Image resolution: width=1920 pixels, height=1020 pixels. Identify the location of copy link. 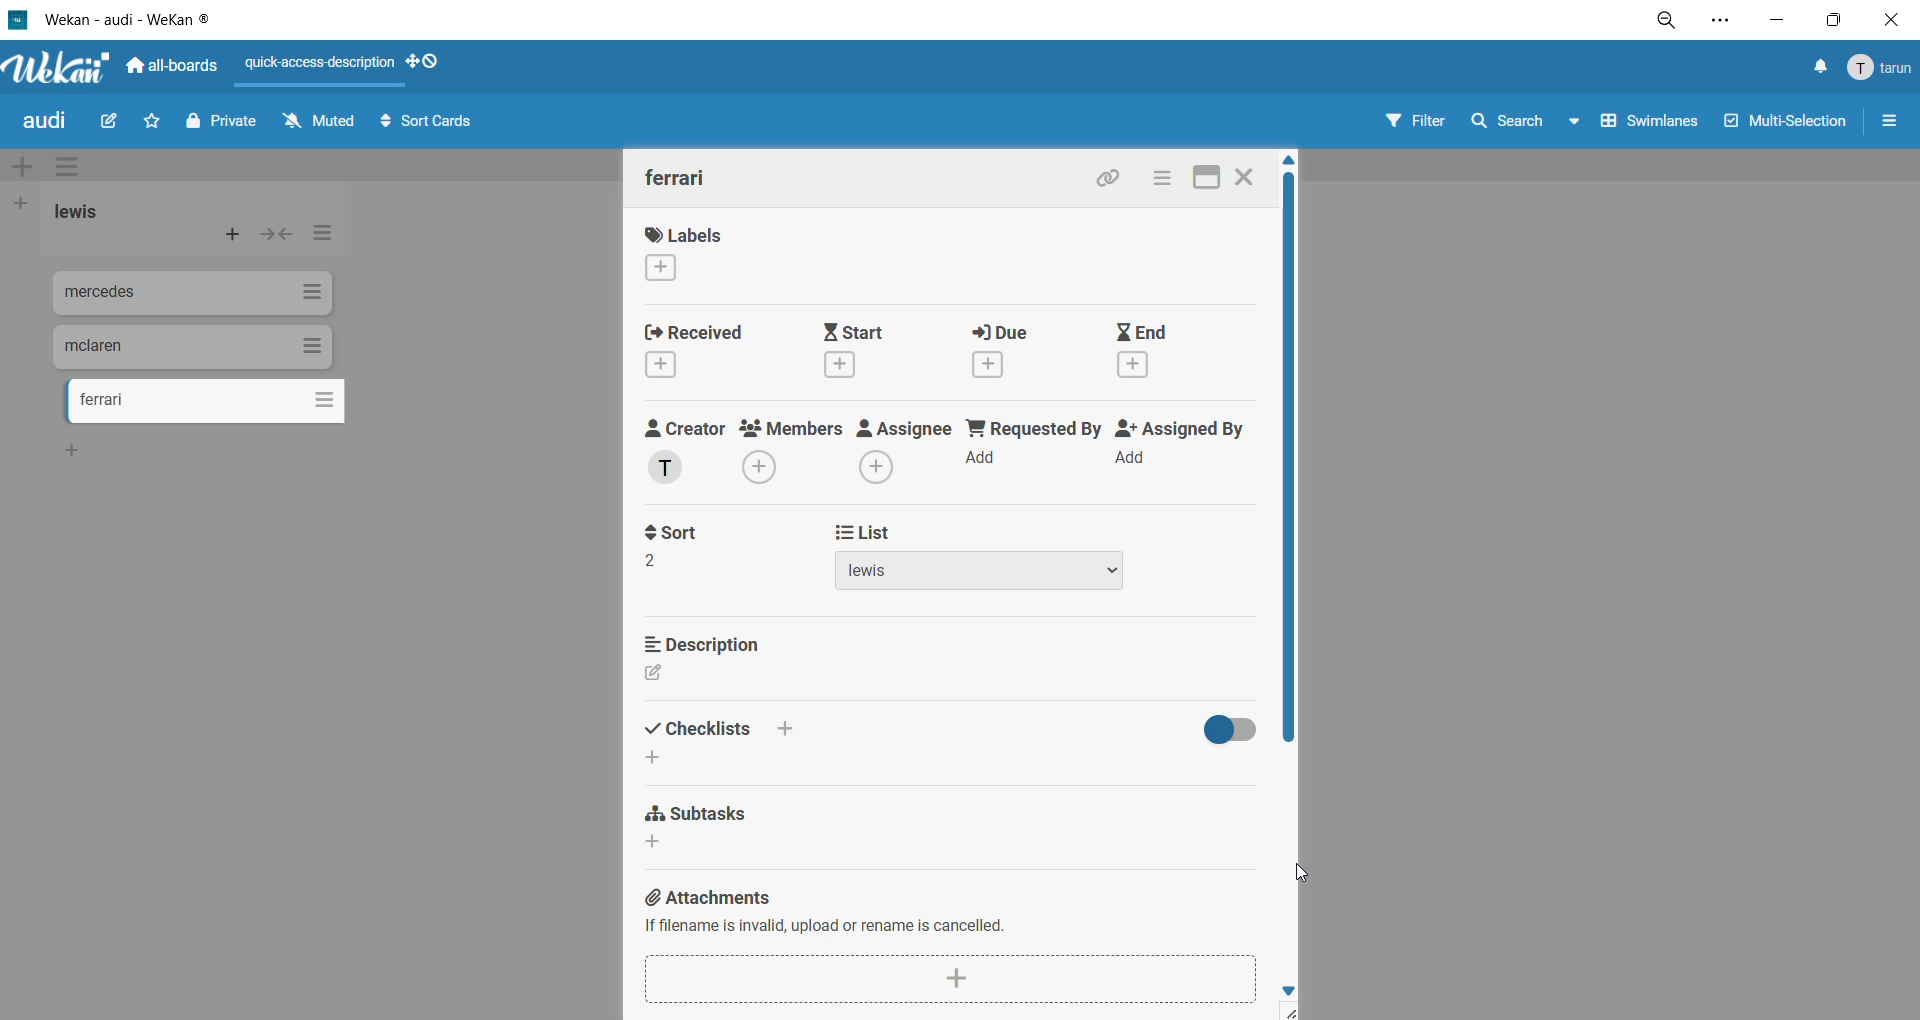
(1113, 181).